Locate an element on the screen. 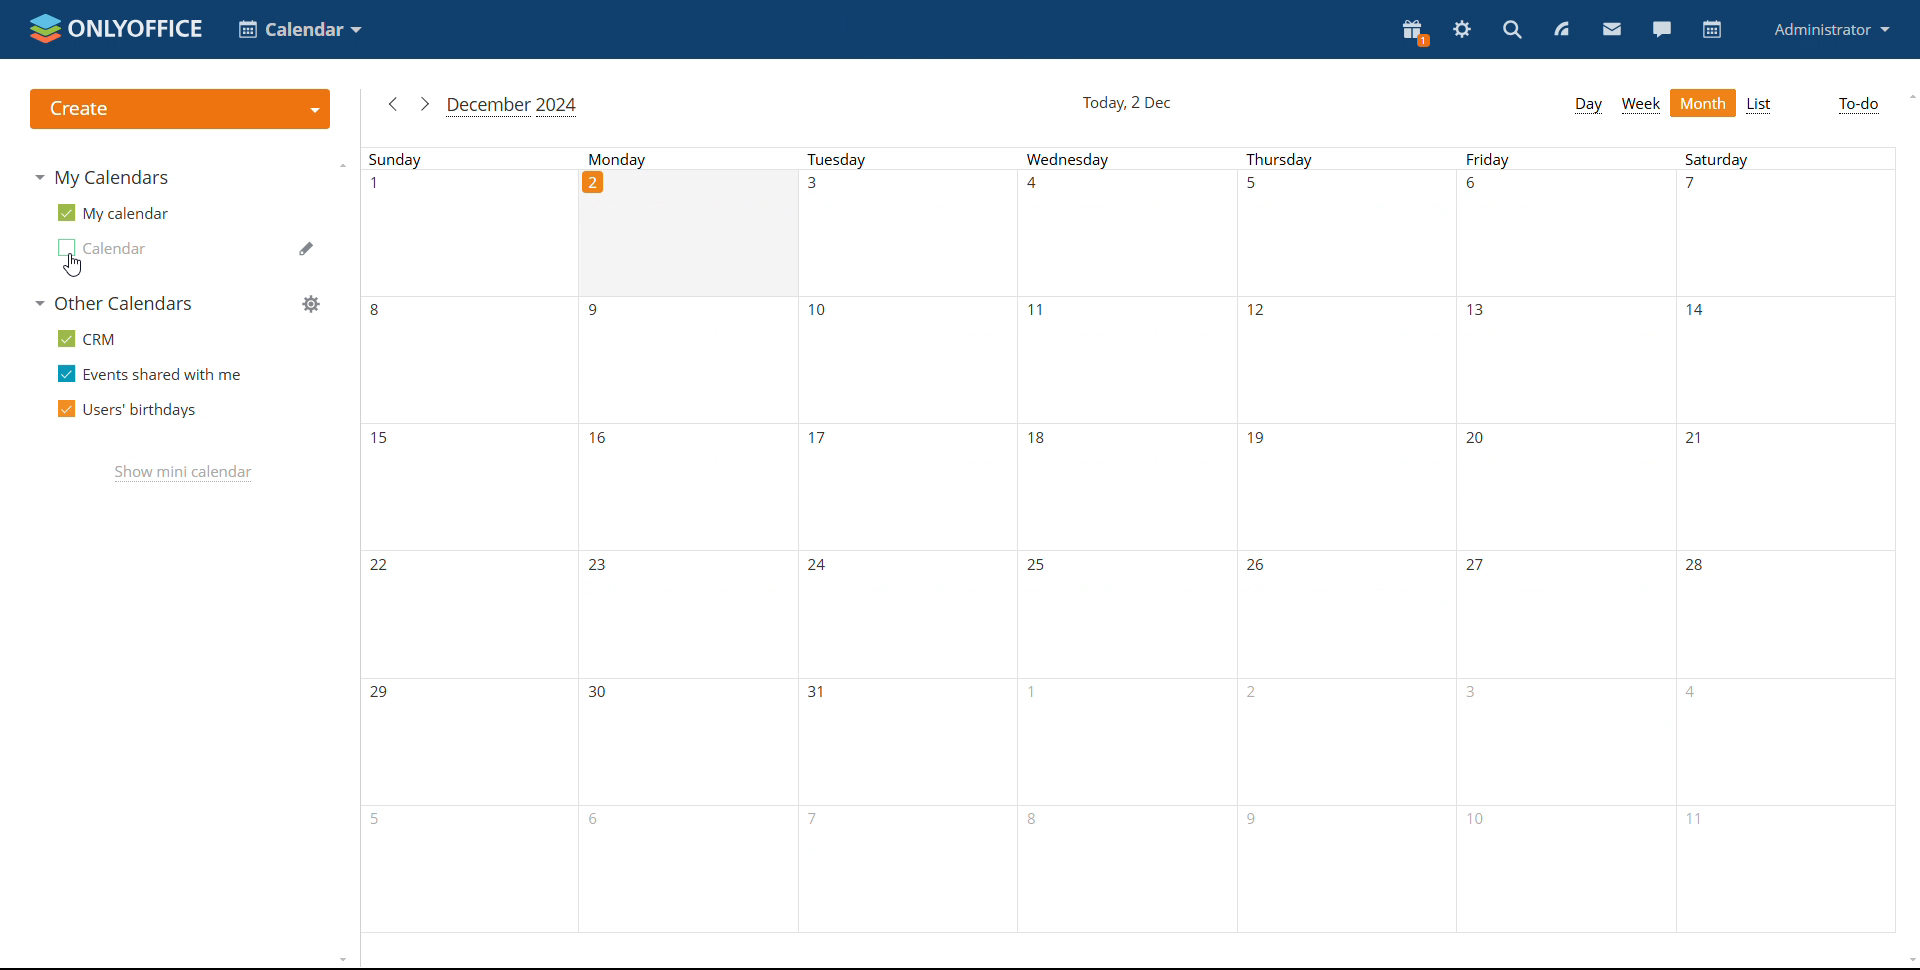 Image resolution: width=1920 pixels, height=970 pixels. calendar is located at coordinates (1714, 30).